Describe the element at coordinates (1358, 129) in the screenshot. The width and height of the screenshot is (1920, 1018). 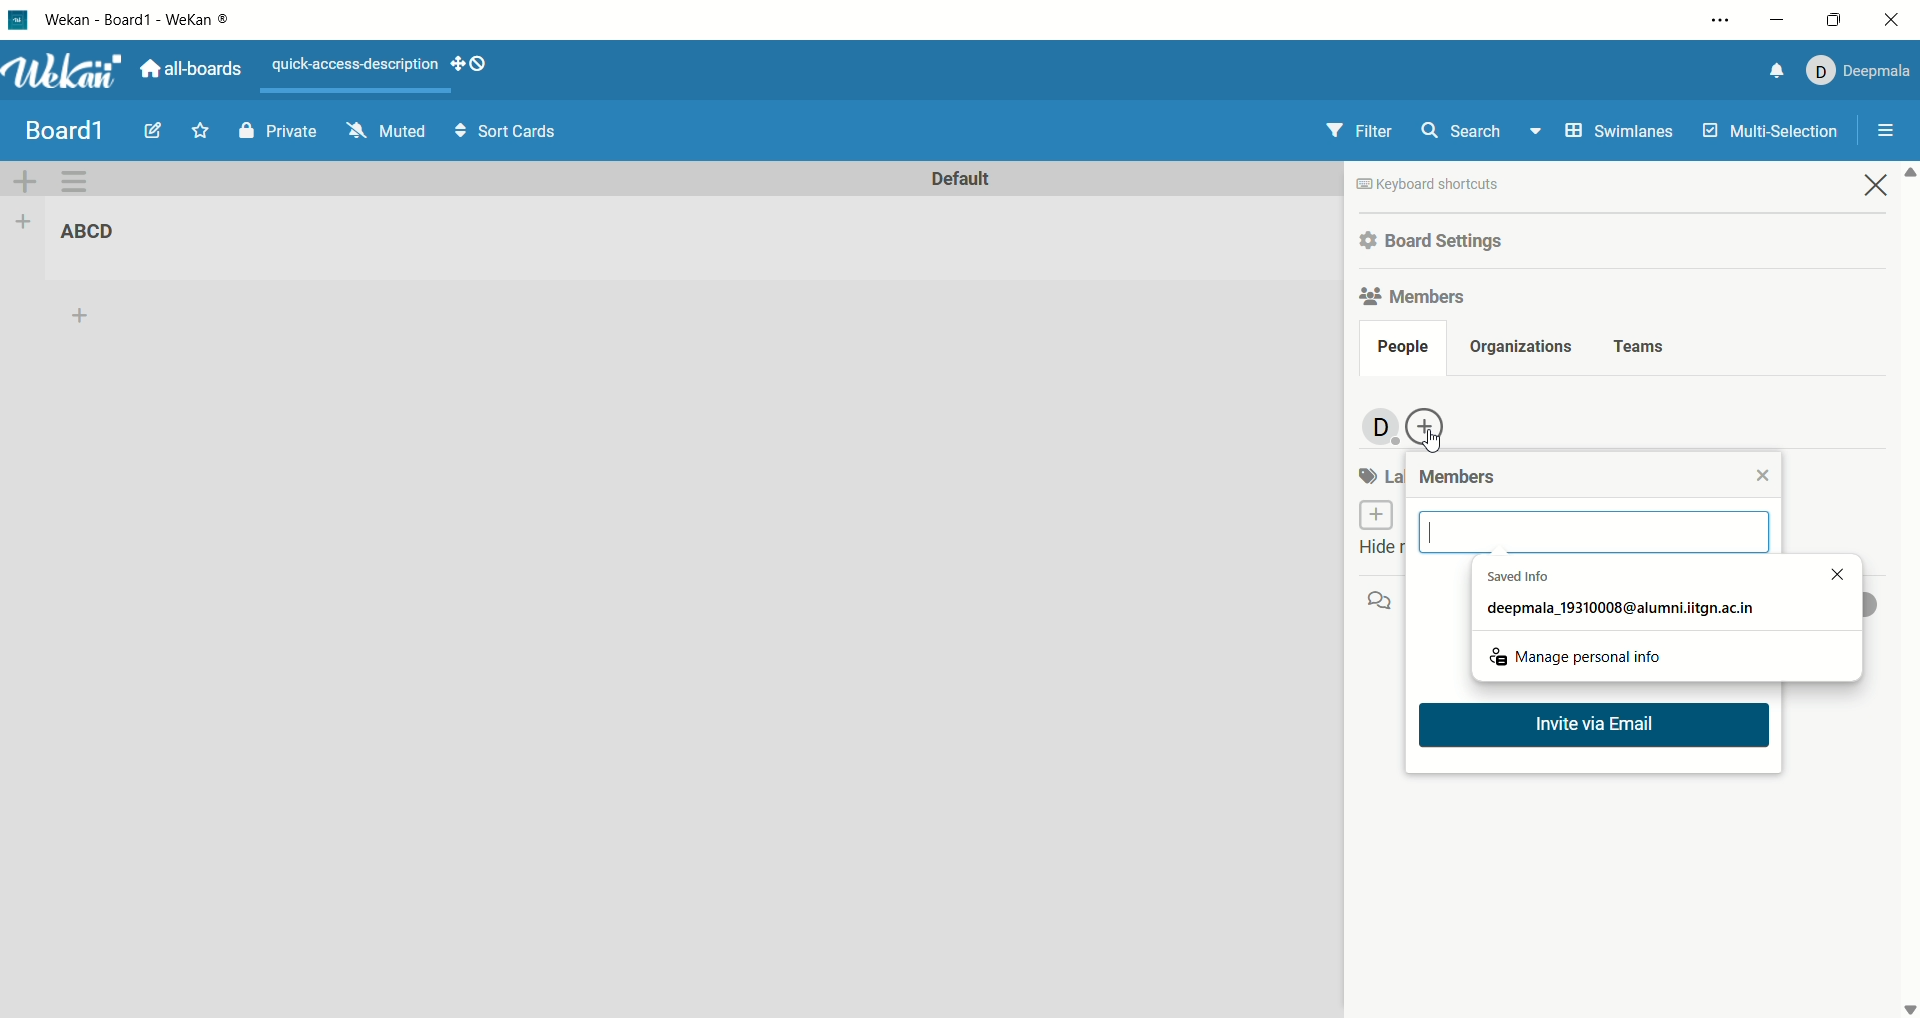
I see `filter` at that location.